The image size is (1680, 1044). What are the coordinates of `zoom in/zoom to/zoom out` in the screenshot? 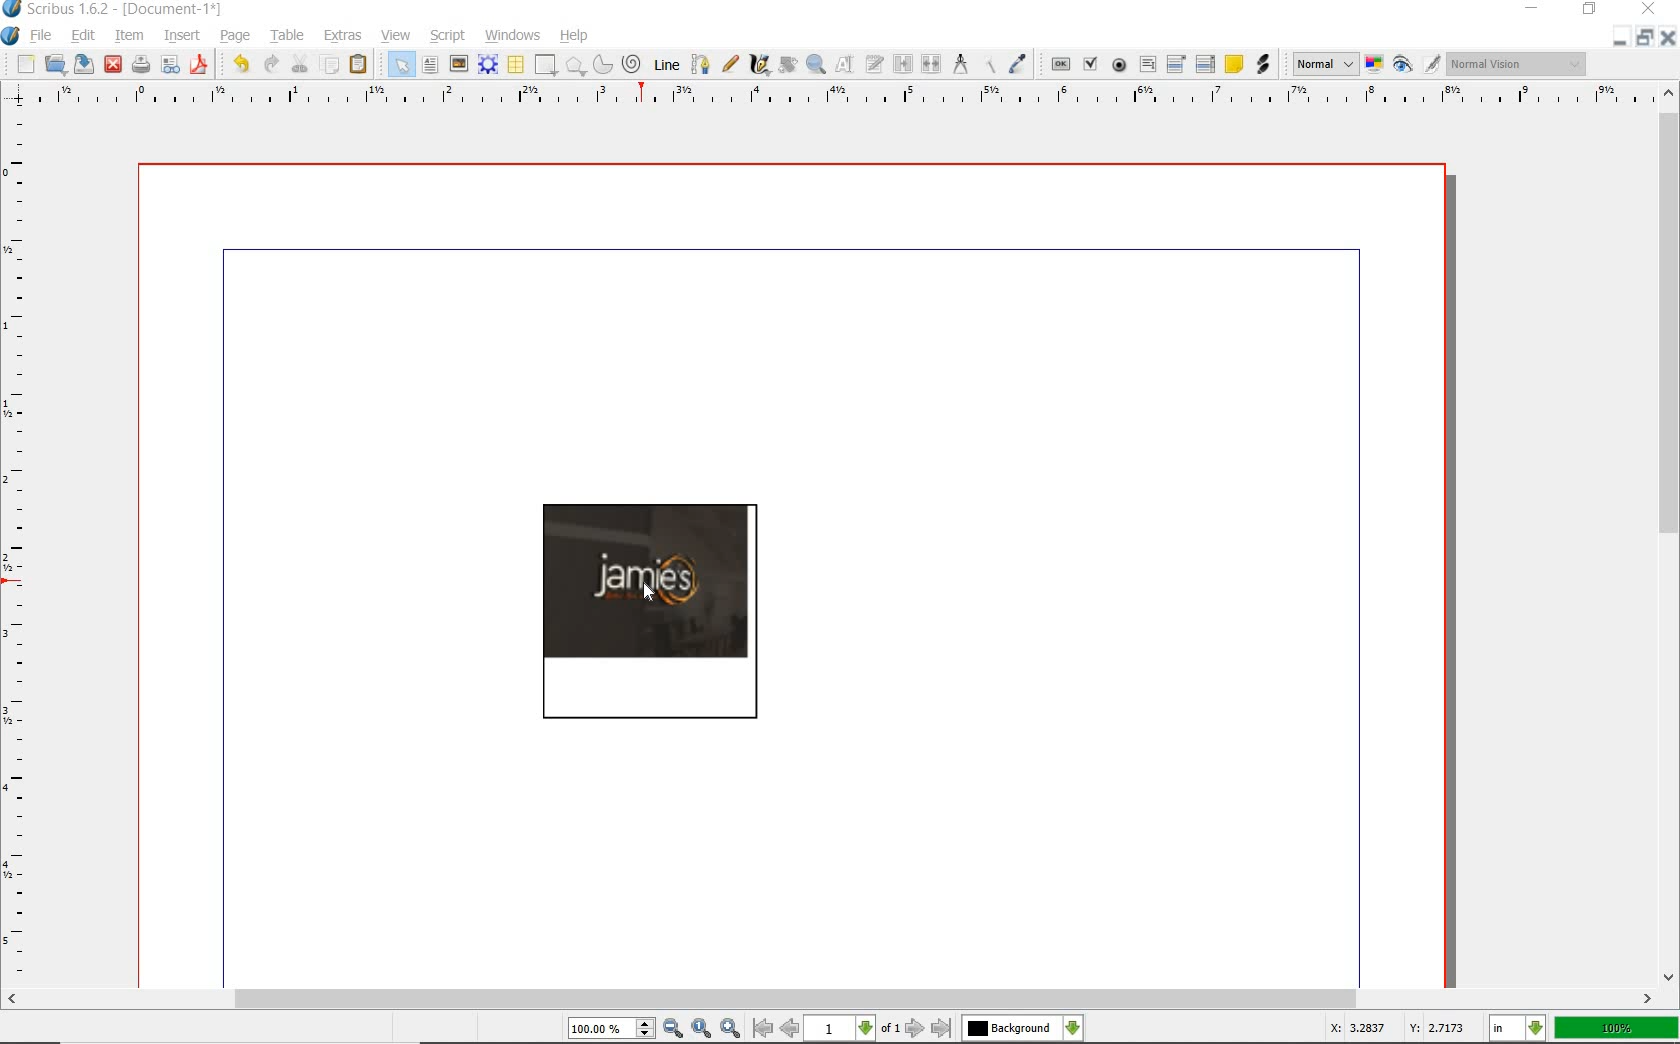 It's located at (654, 1028).